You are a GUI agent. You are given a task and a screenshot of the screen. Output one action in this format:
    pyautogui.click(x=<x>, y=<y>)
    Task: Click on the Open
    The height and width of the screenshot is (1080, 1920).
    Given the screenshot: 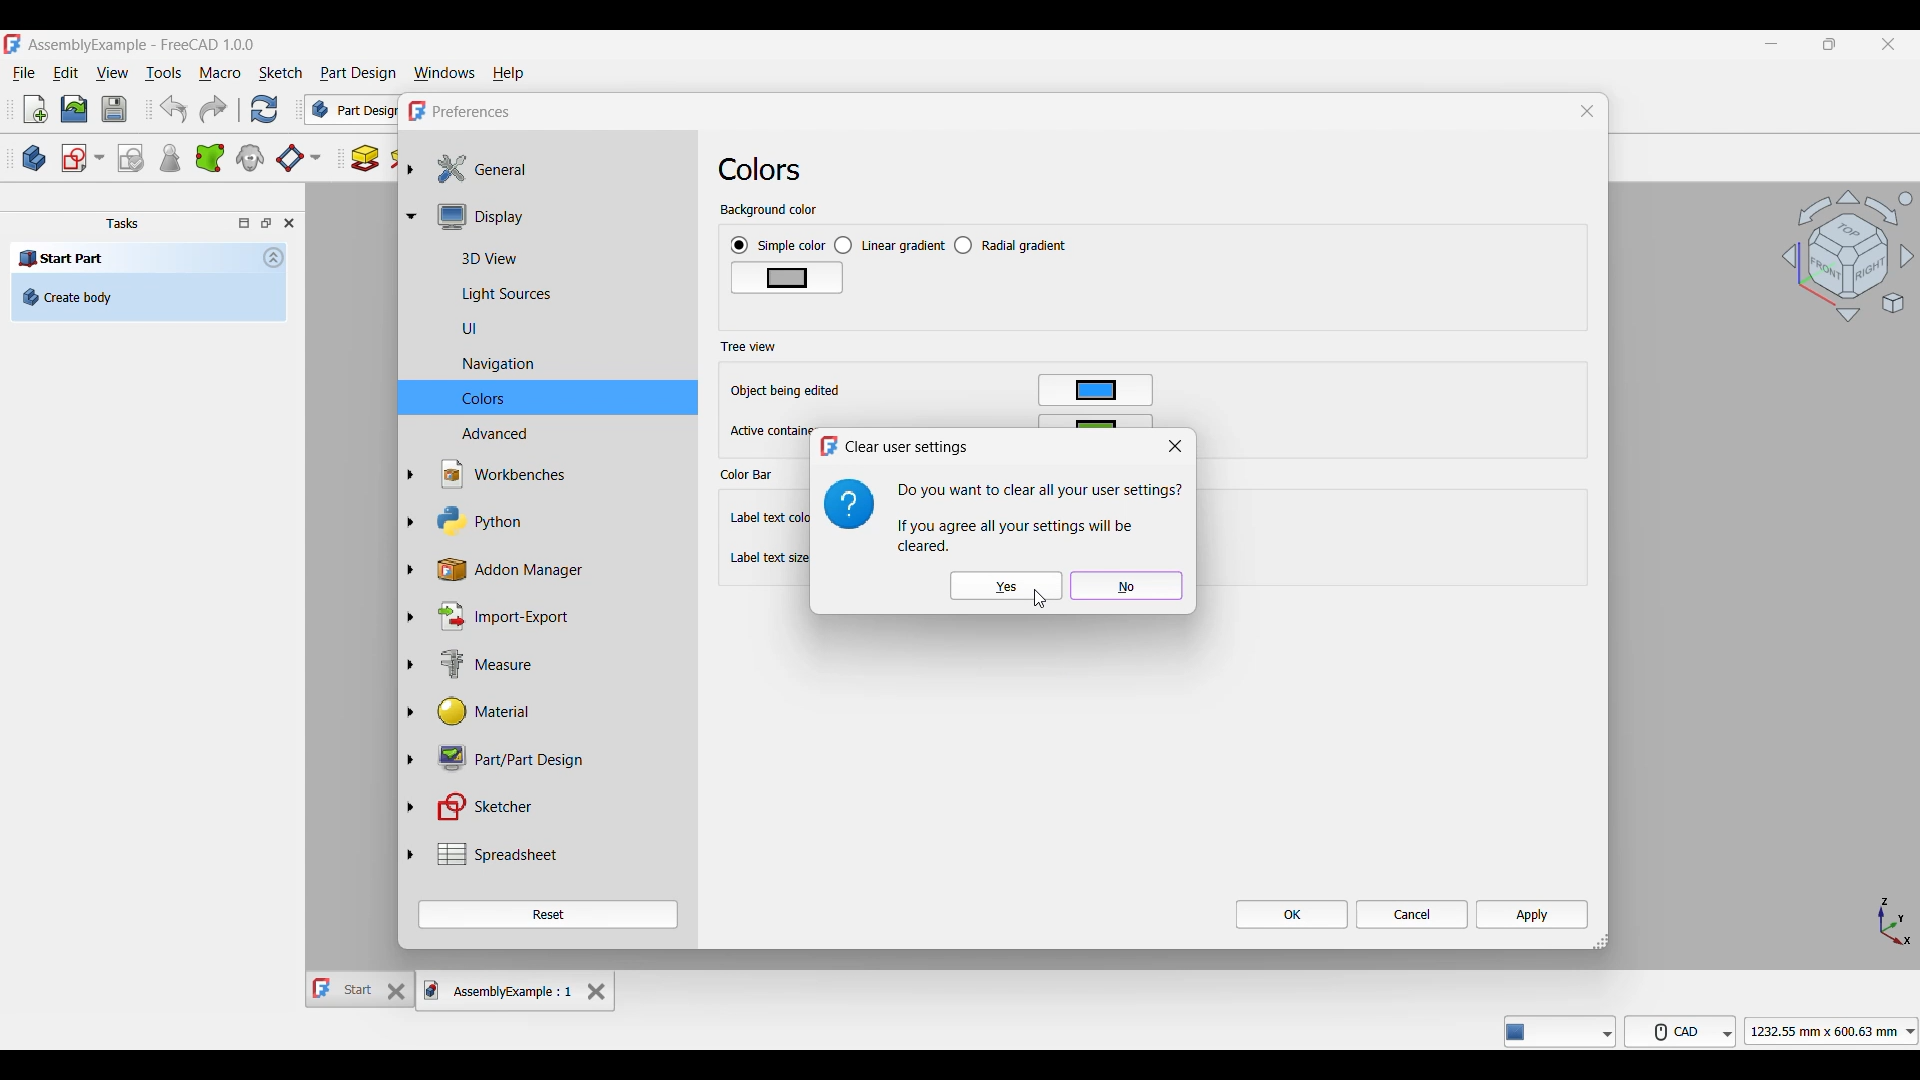 What is the action you would take?
    pyautogui.click(x=74, y=110)
    